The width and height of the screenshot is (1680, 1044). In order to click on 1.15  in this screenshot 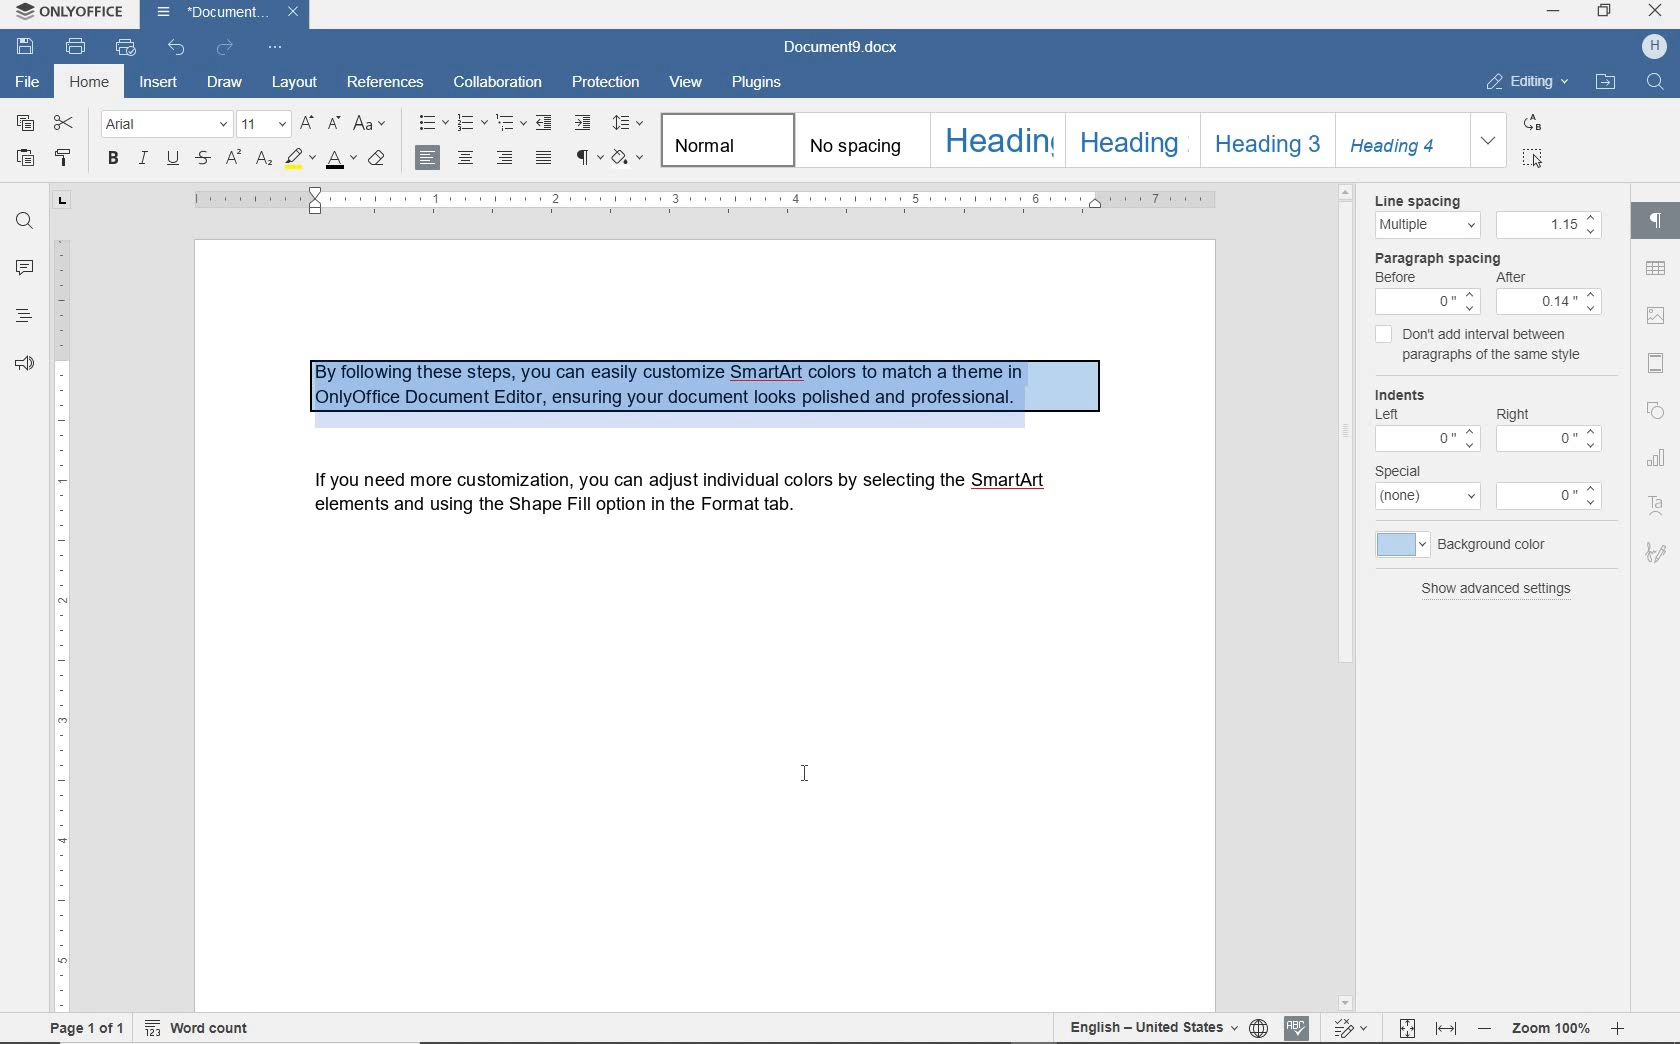, I will do `click(1548, 225)`.